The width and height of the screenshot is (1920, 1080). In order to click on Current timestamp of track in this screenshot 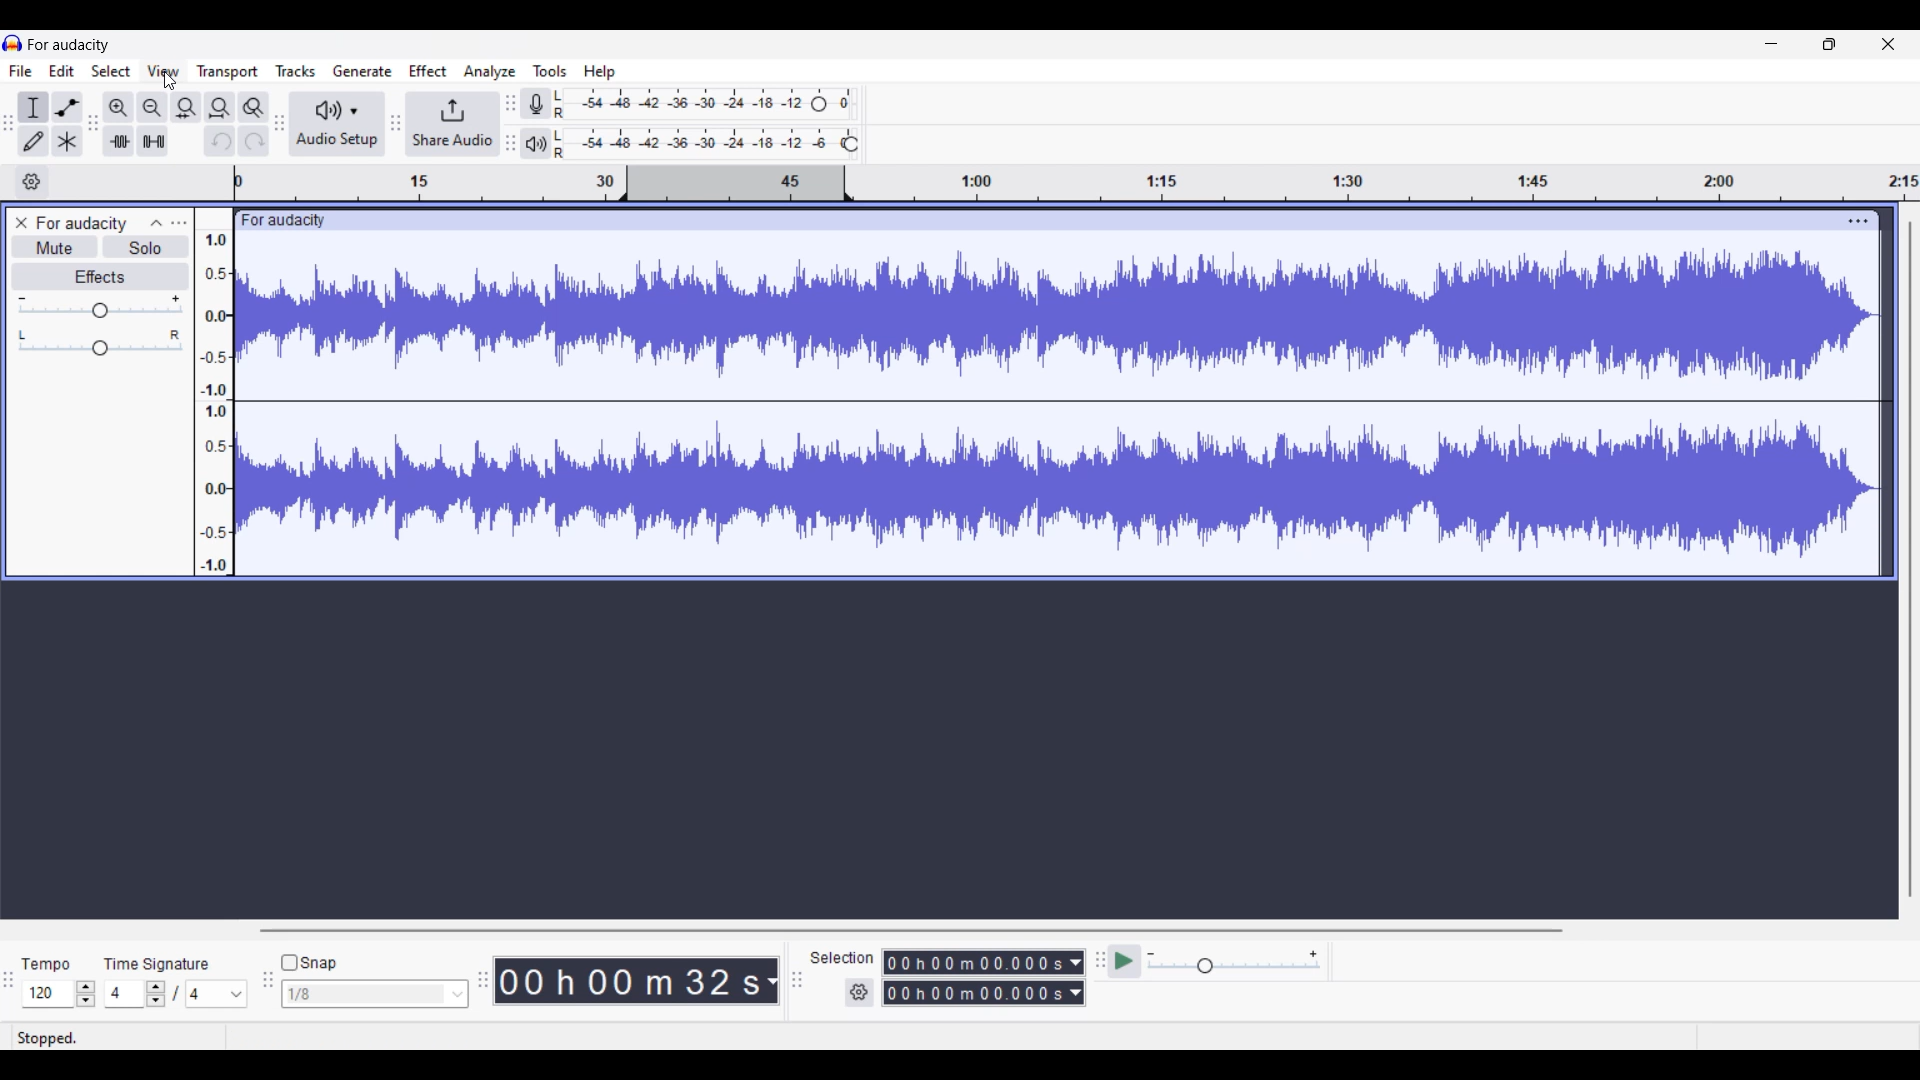, I will do `click(628, 980)`.